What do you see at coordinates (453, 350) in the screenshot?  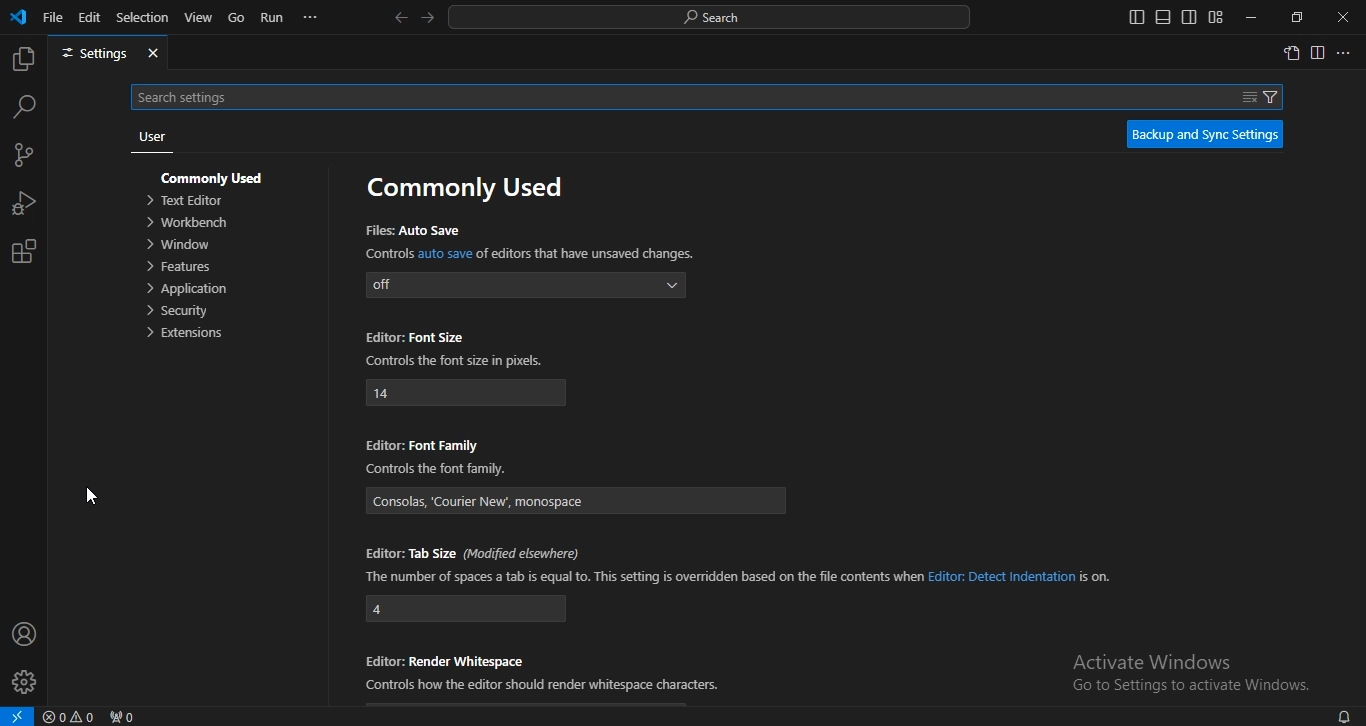 I see `Editor: Font Size
Controls the font size in pixels.` at bounding box center [453, 350].